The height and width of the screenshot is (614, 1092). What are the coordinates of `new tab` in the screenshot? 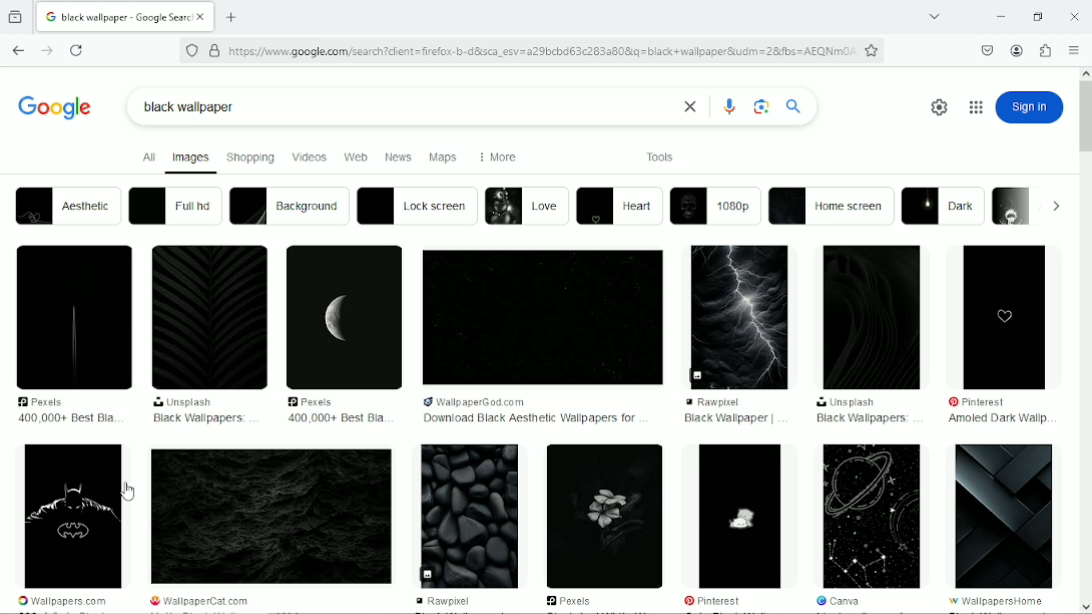 It's located at (232, 17).